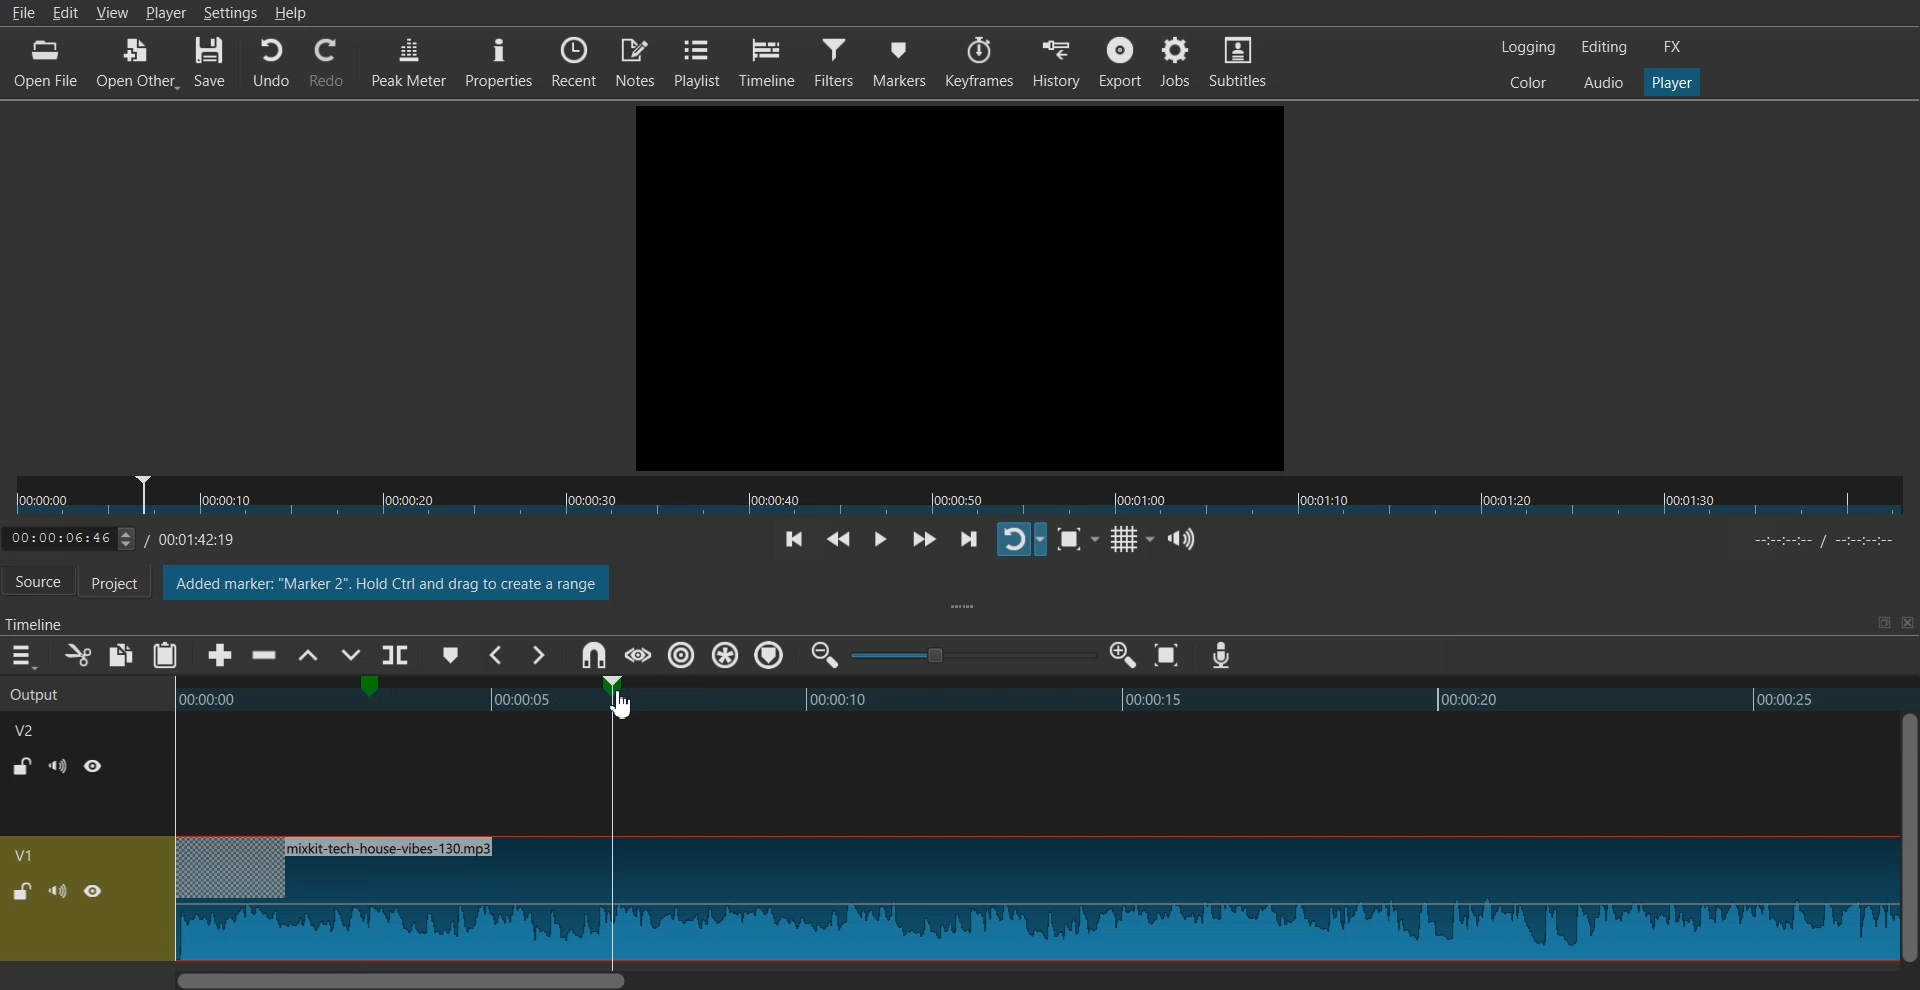  I want to click on Ripple all markers, so click(726, 656).